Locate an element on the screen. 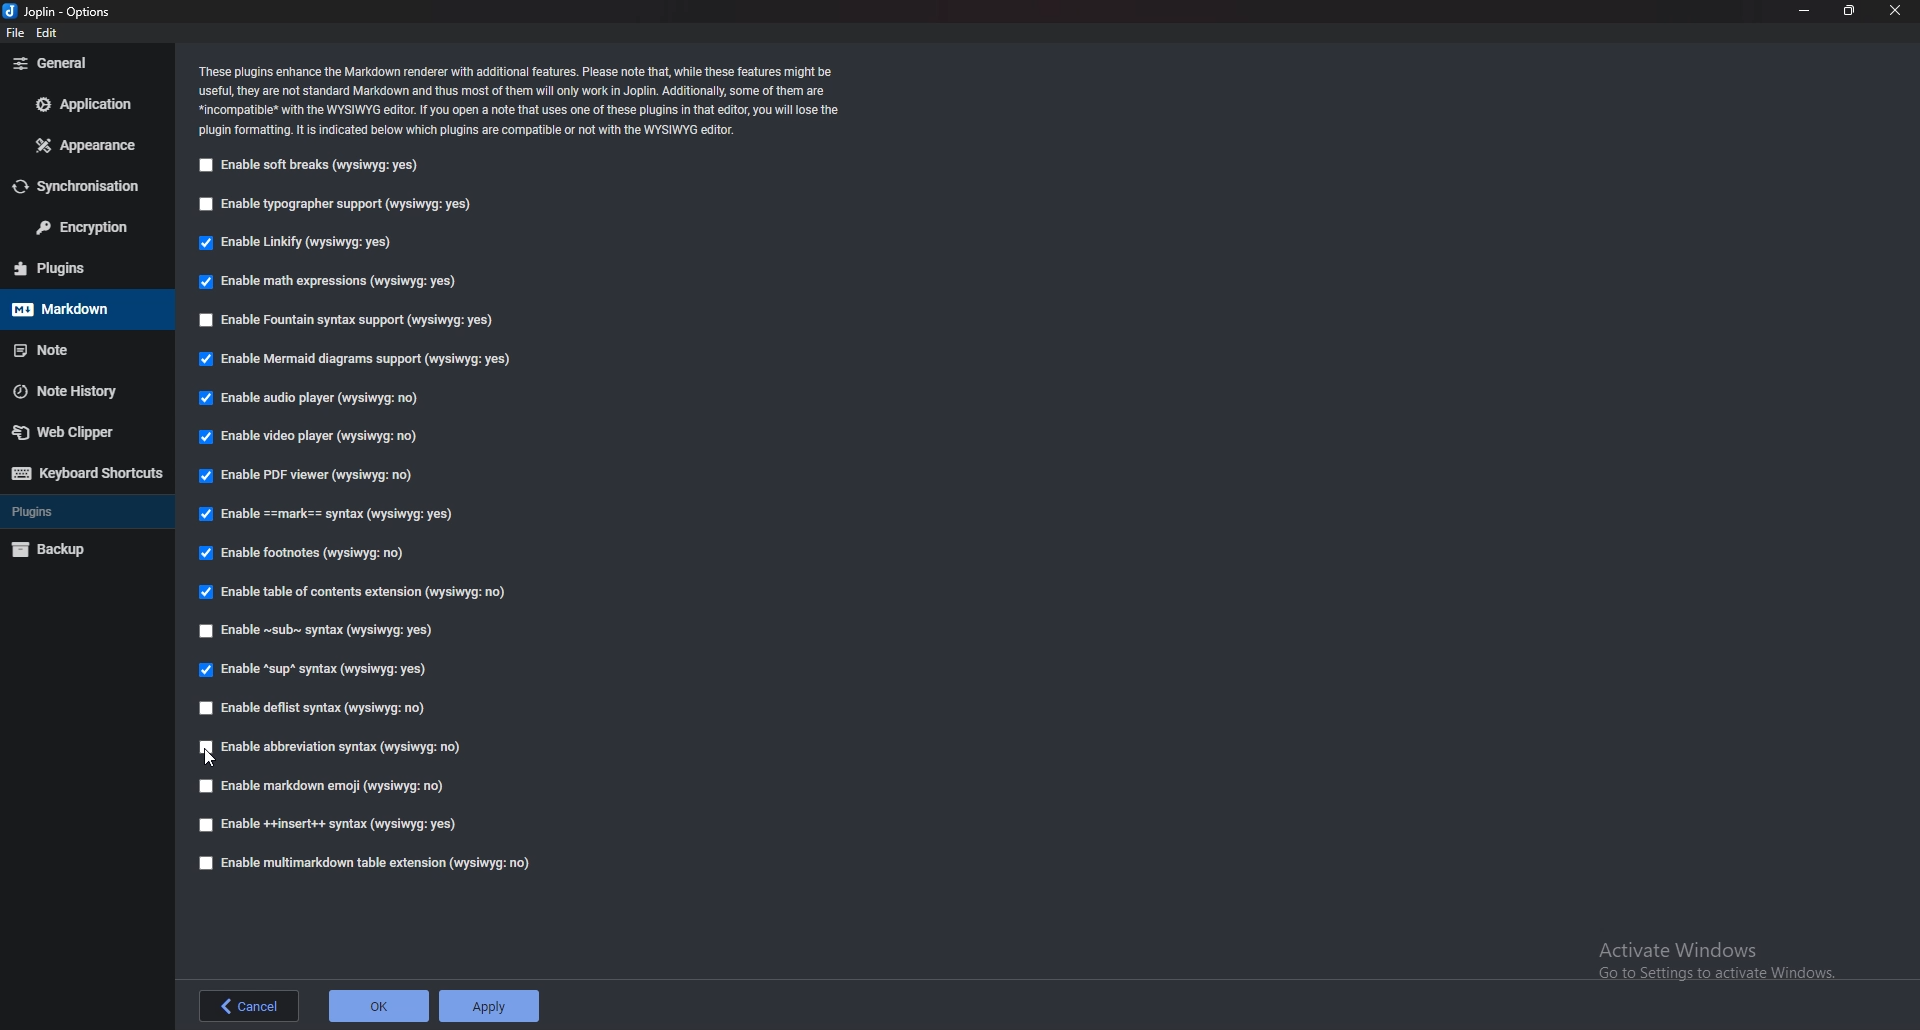 This screenshot has width=1920, height=1030. Enable abbreviation syntax (wysiwyg: no) is located at coordinates (328, 748).